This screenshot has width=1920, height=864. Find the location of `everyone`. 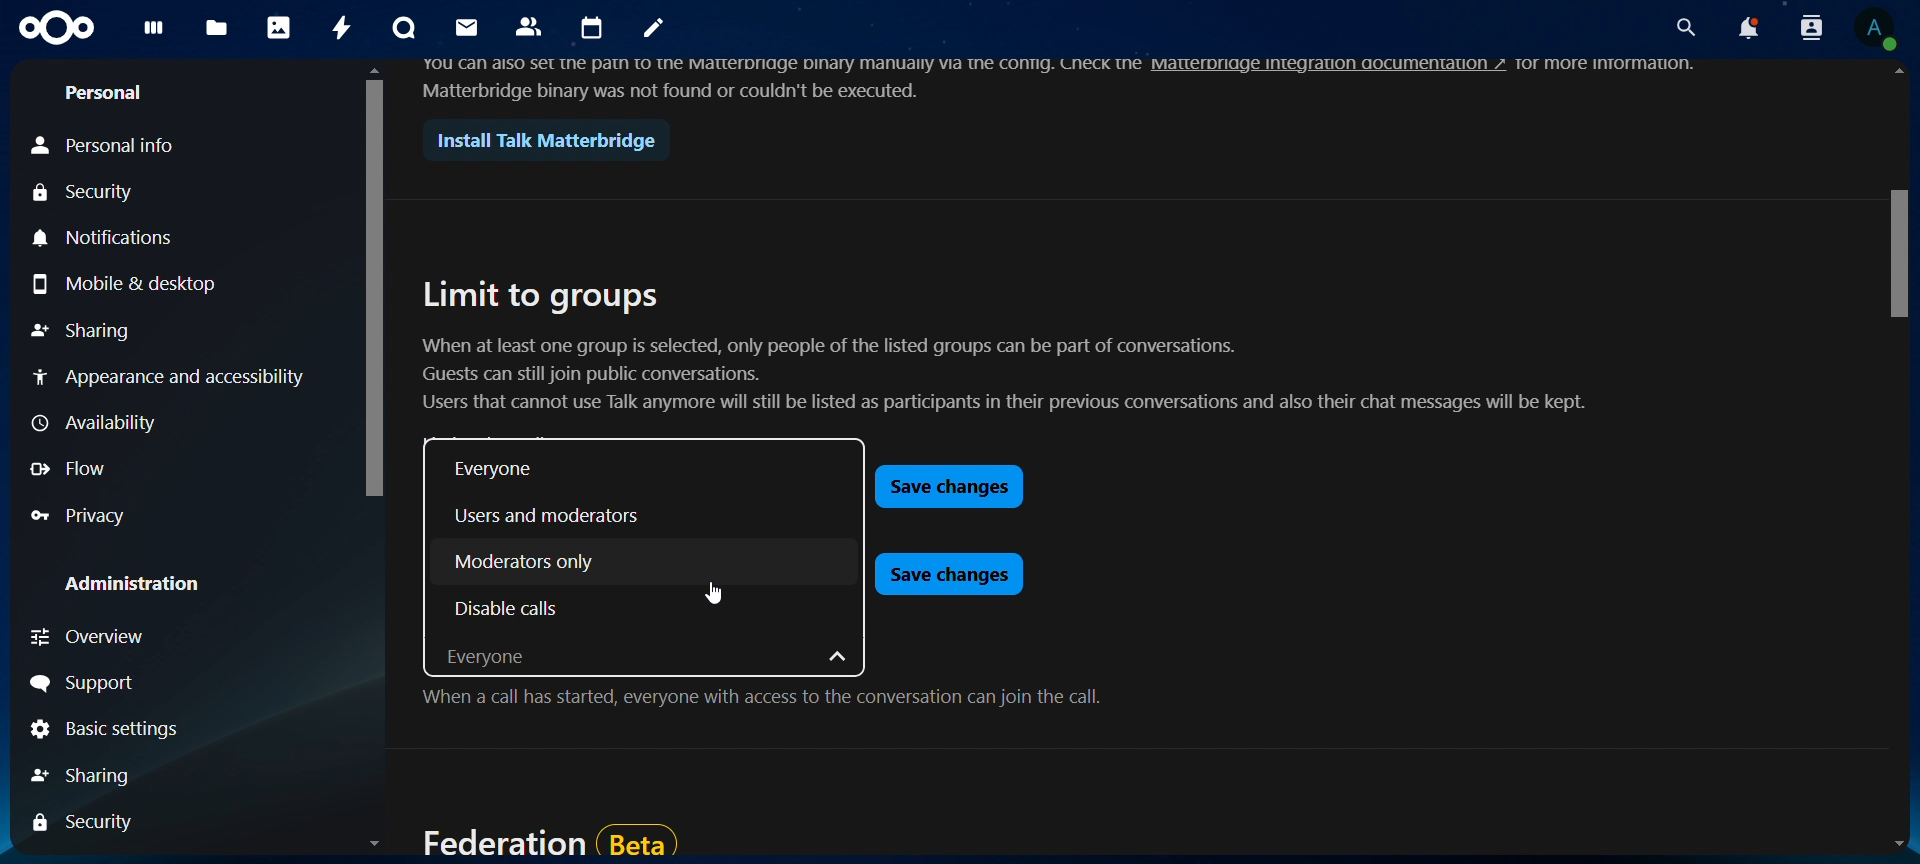

everyone is located at coordinates (648, 662).